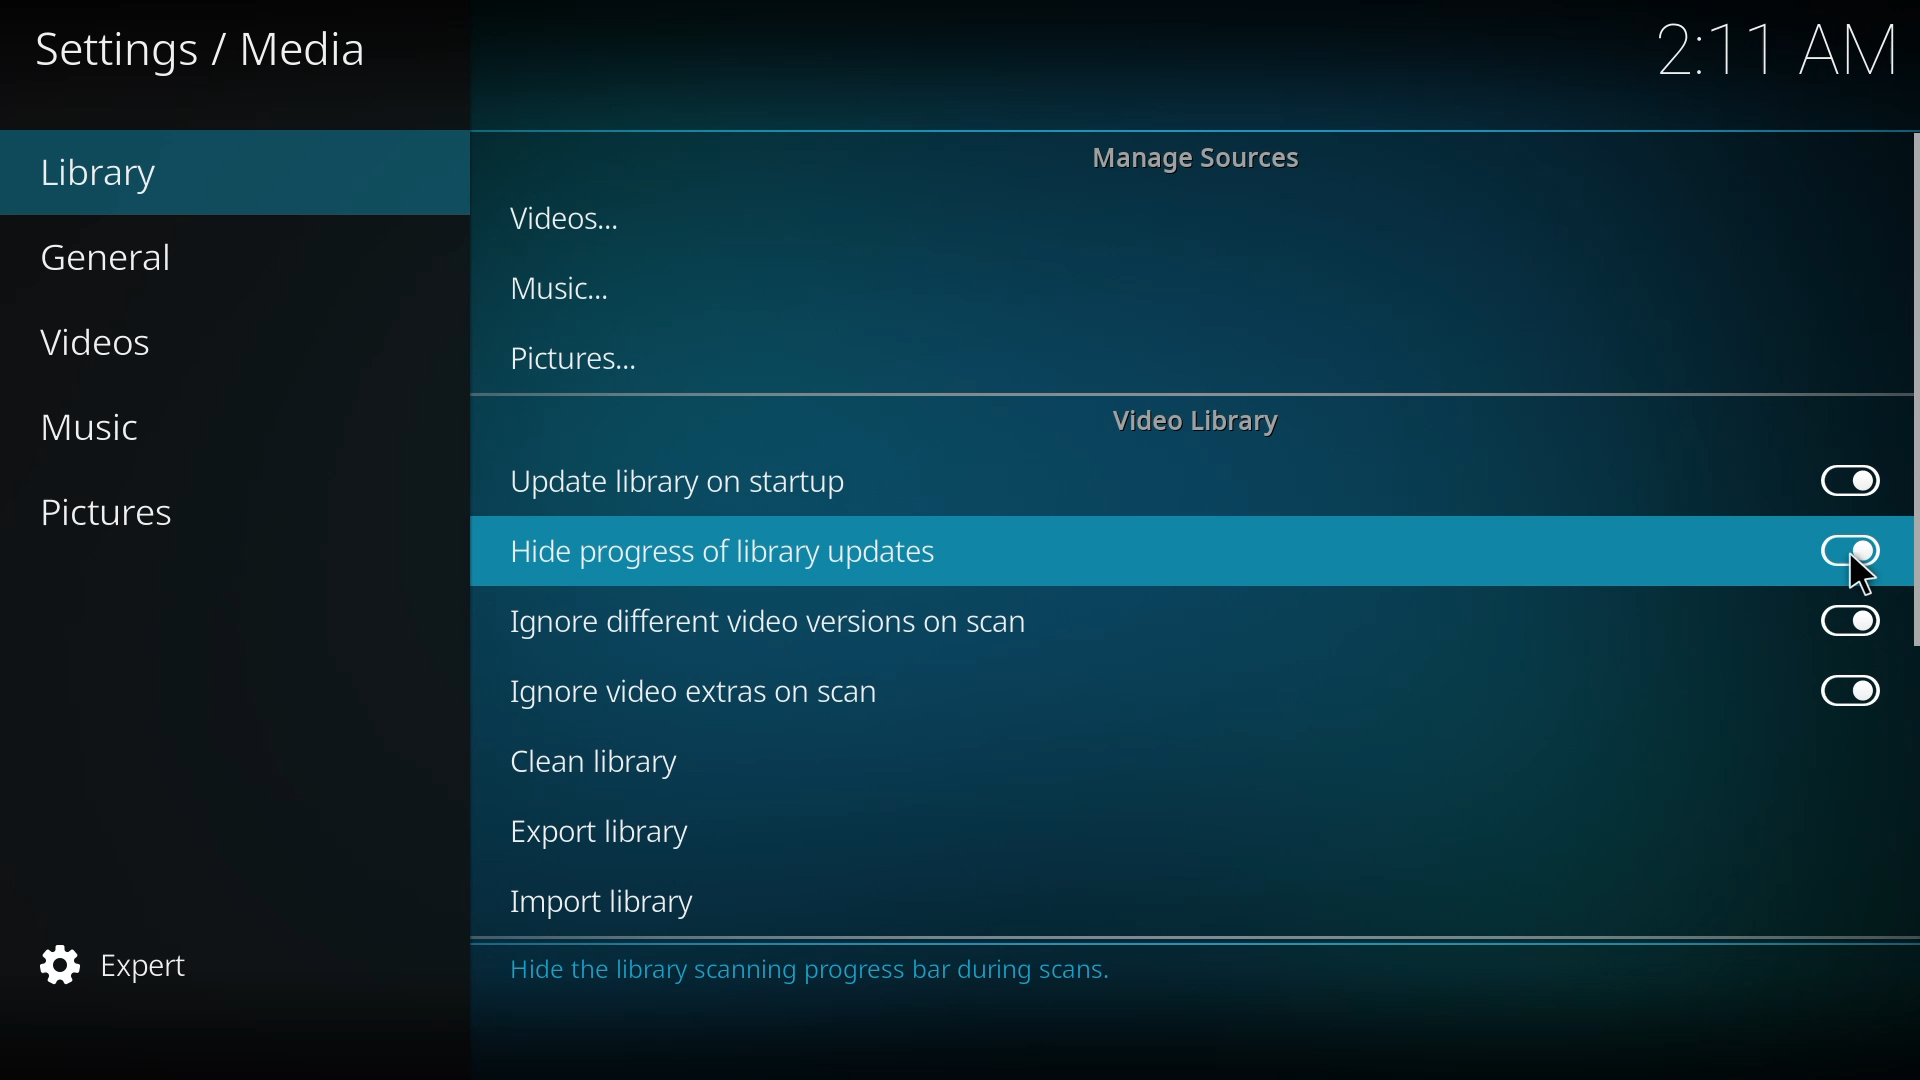  What do you see at coordinates (604, 835) in the screenshot?
I see `export library` at bounding box center [604, 835].